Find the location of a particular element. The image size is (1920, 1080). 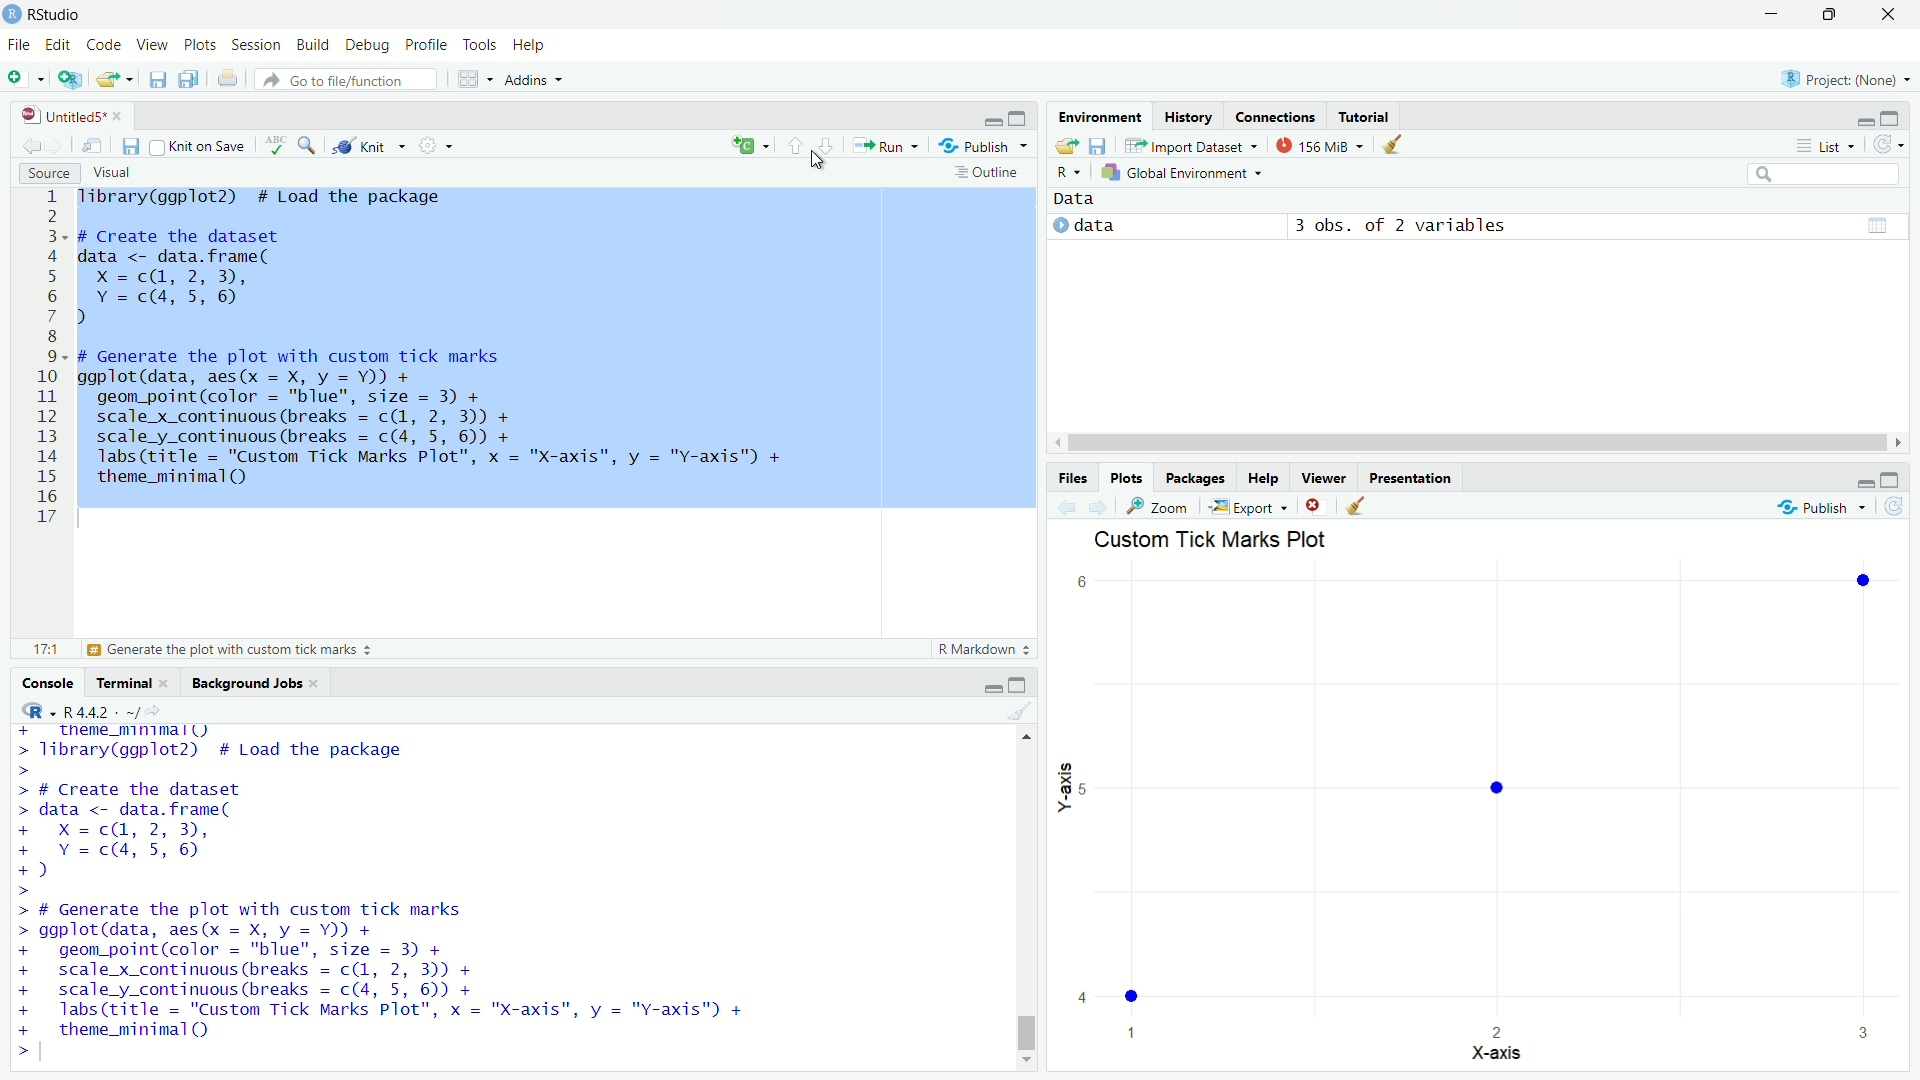

save current document is located at coordinates (131, 144).